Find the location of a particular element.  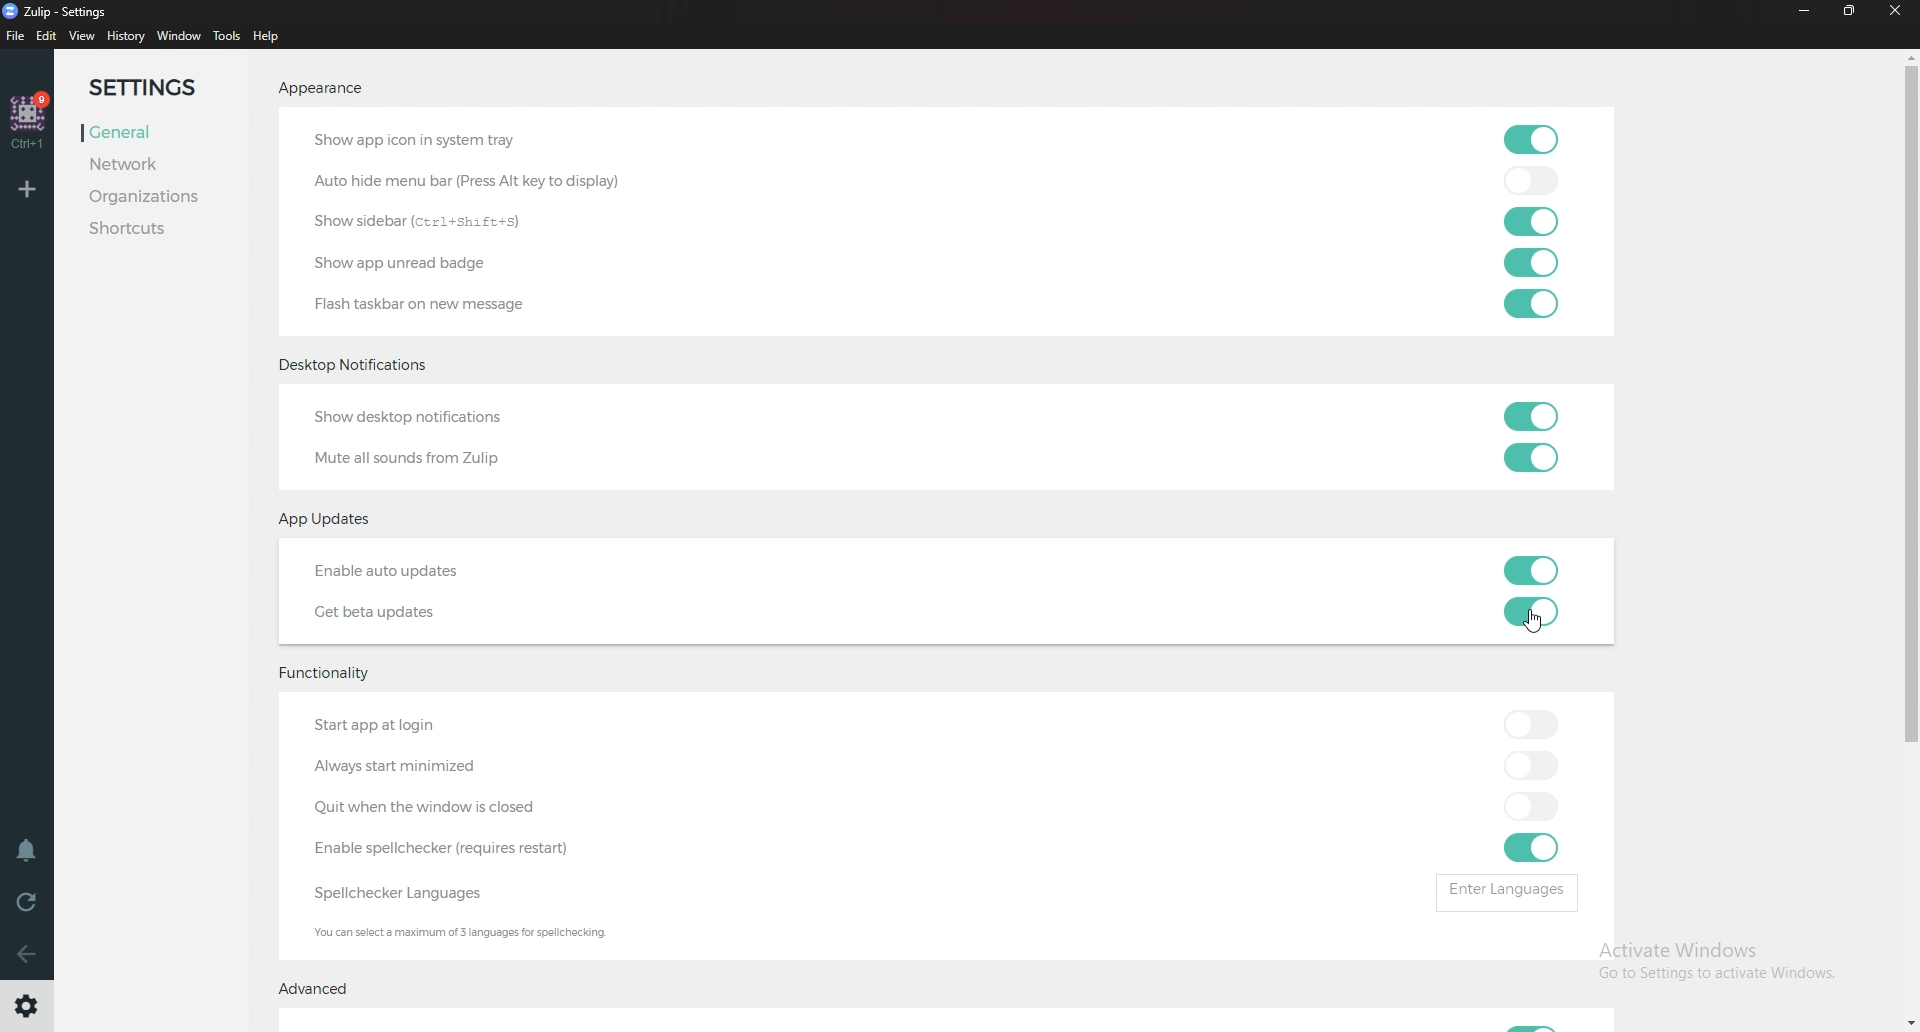

Advanced is located at coordinates (325, 988).